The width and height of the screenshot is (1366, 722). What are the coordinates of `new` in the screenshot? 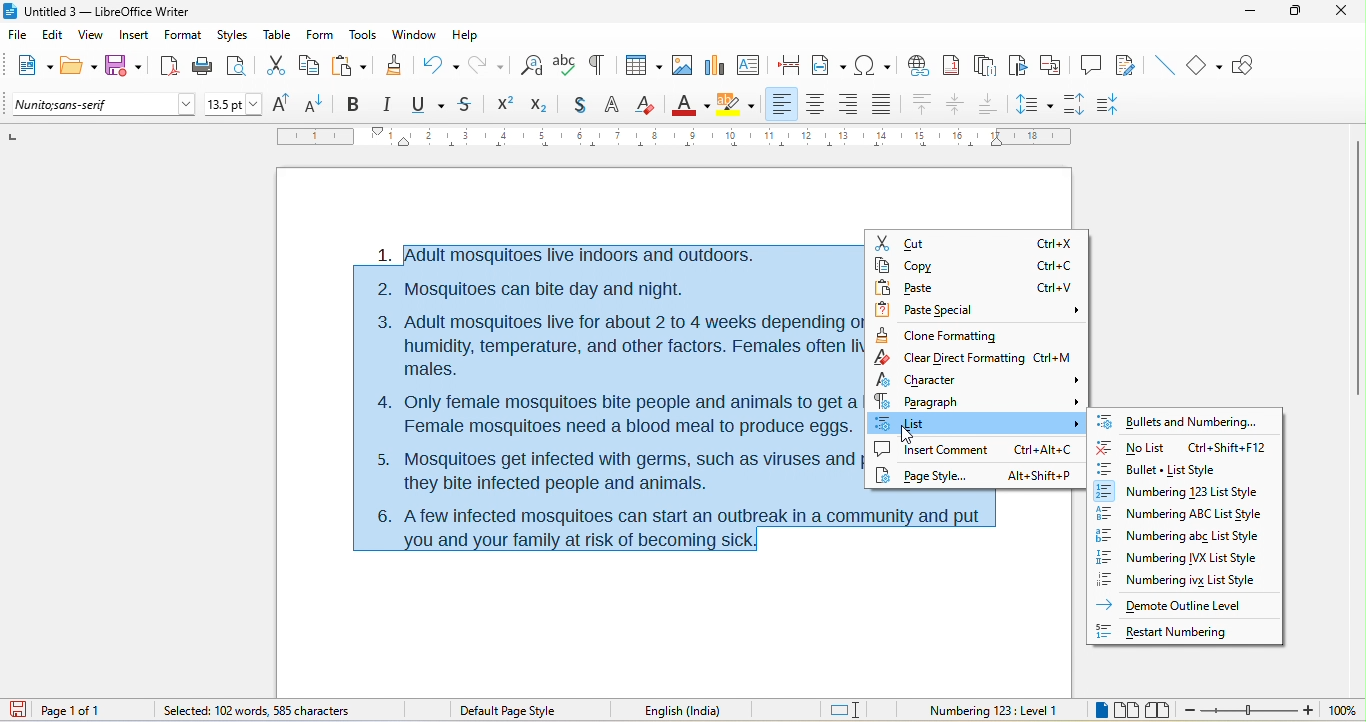 It's located at (32, 68).